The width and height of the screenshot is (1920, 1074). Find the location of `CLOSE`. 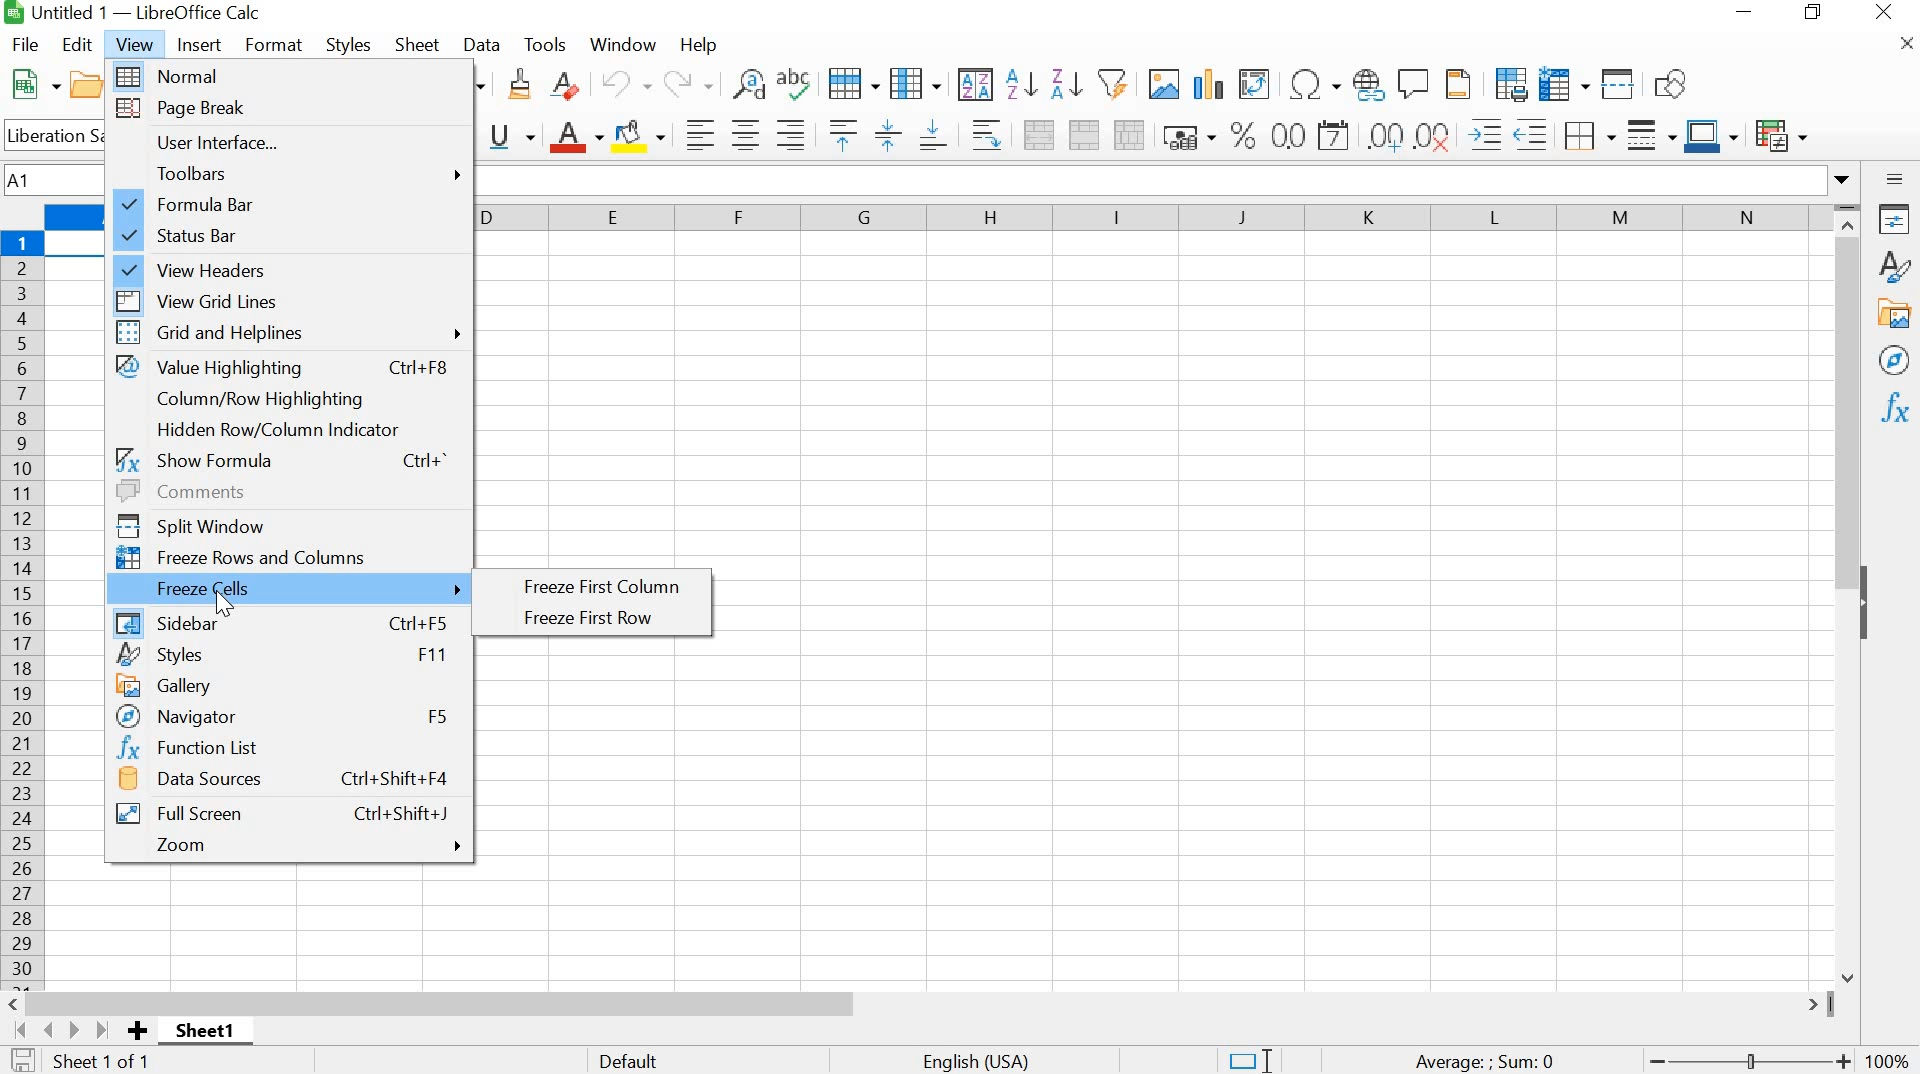

CLOSE is located at coordinates (1884, 15).